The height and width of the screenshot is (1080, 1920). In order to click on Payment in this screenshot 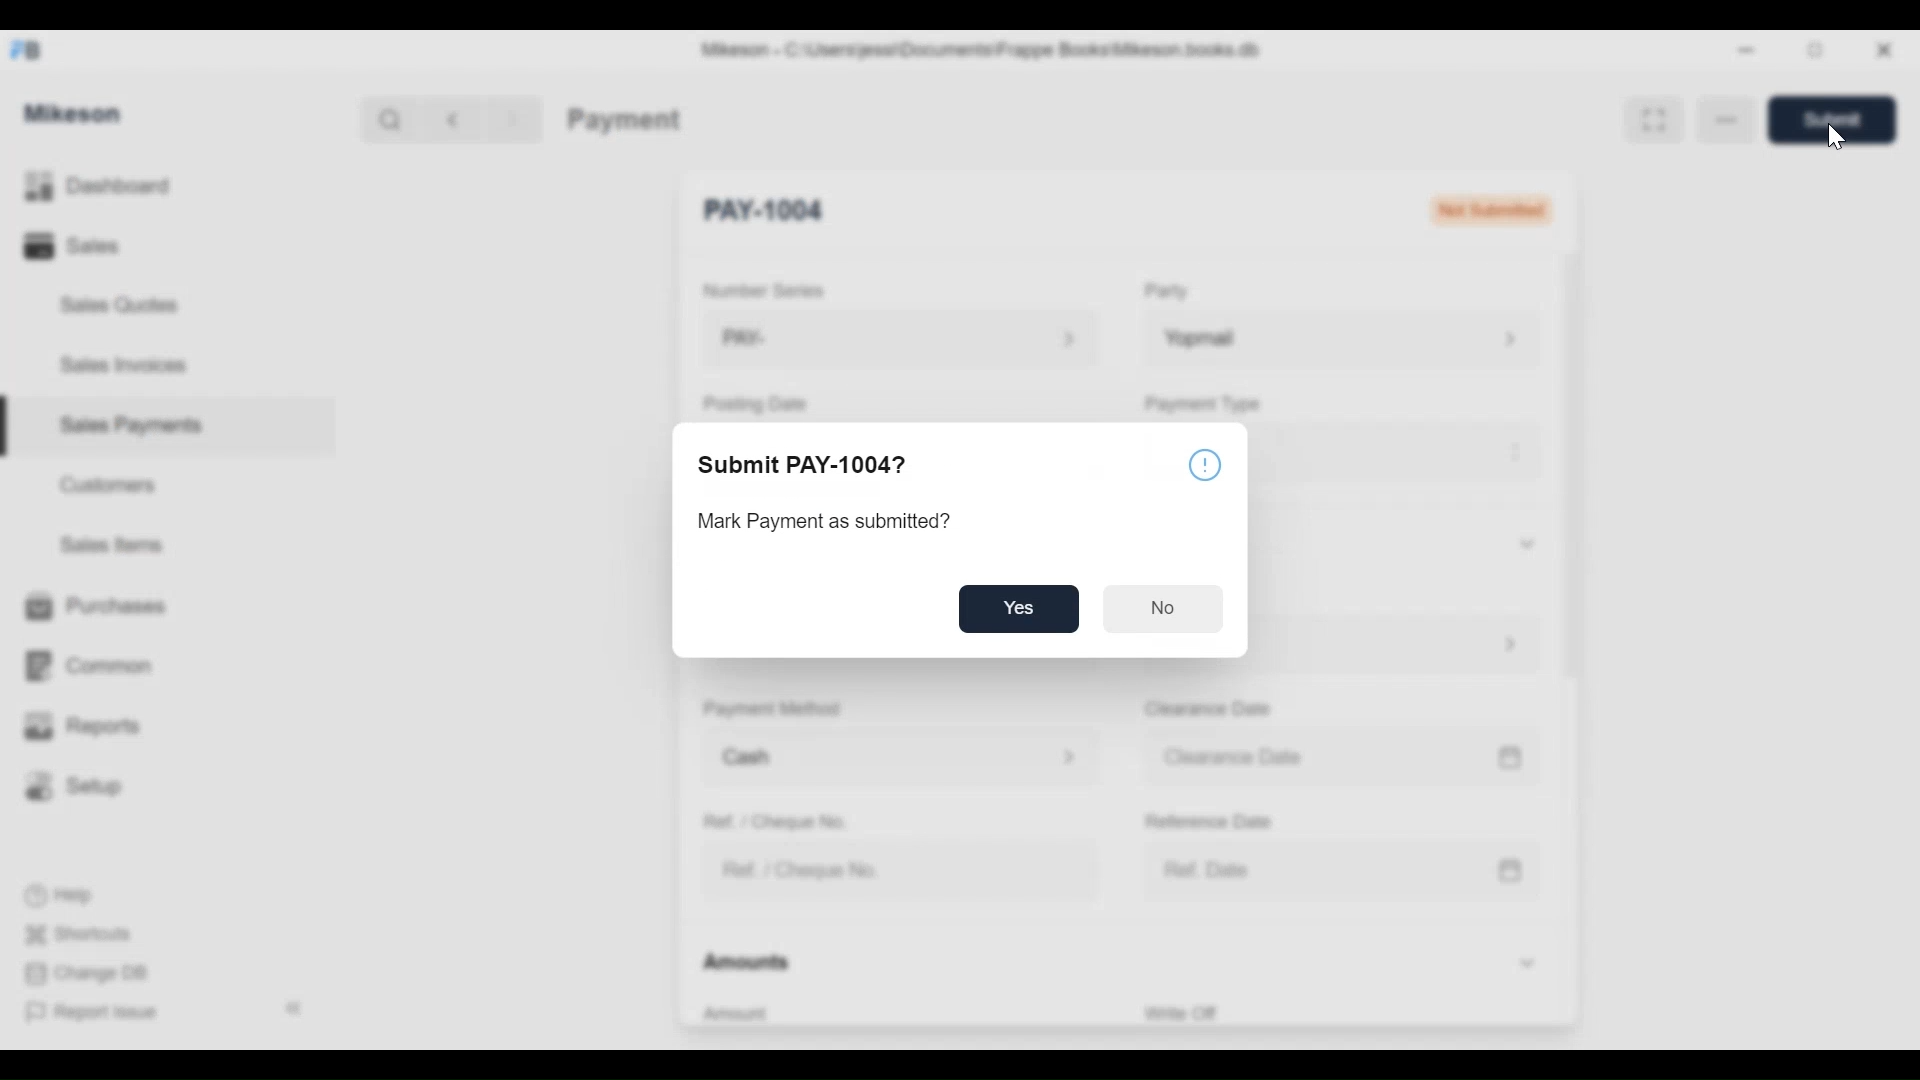, I will do `click(623, 118)`.